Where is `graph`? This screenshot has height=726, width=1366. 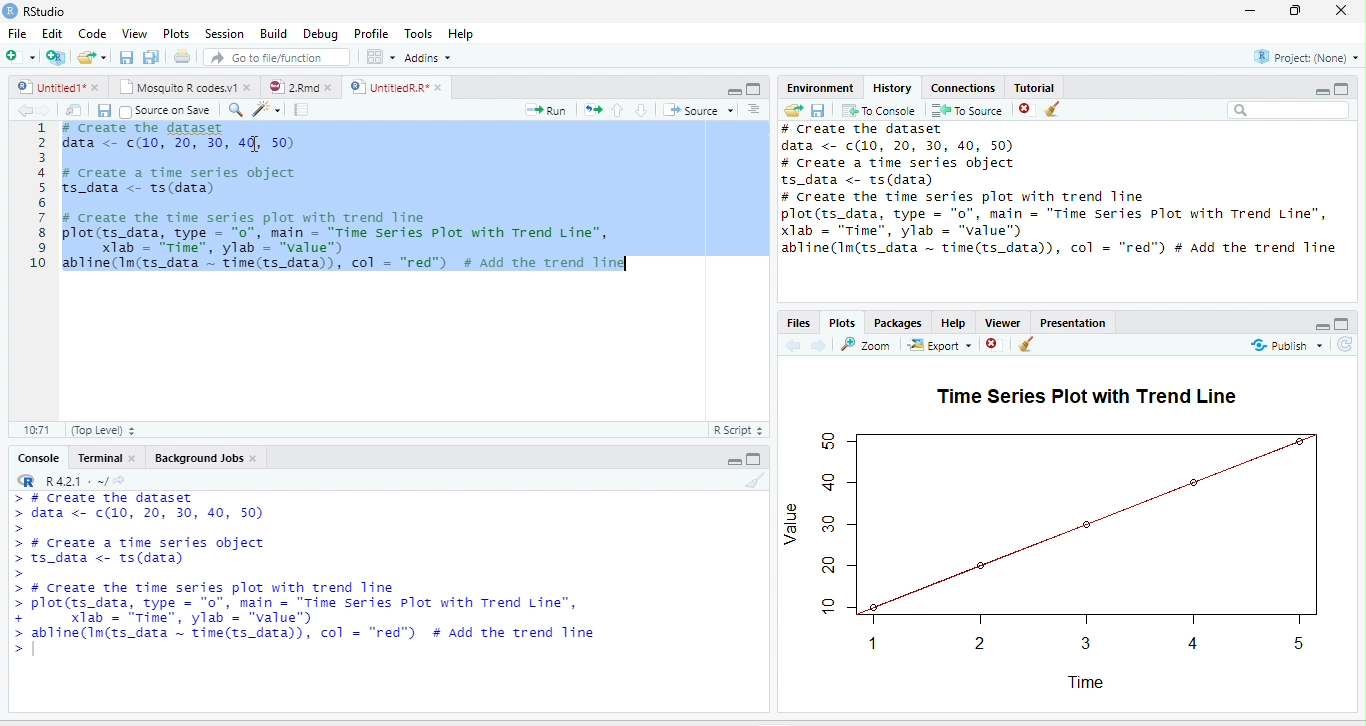 graph is located at coordinates (1075, 536).